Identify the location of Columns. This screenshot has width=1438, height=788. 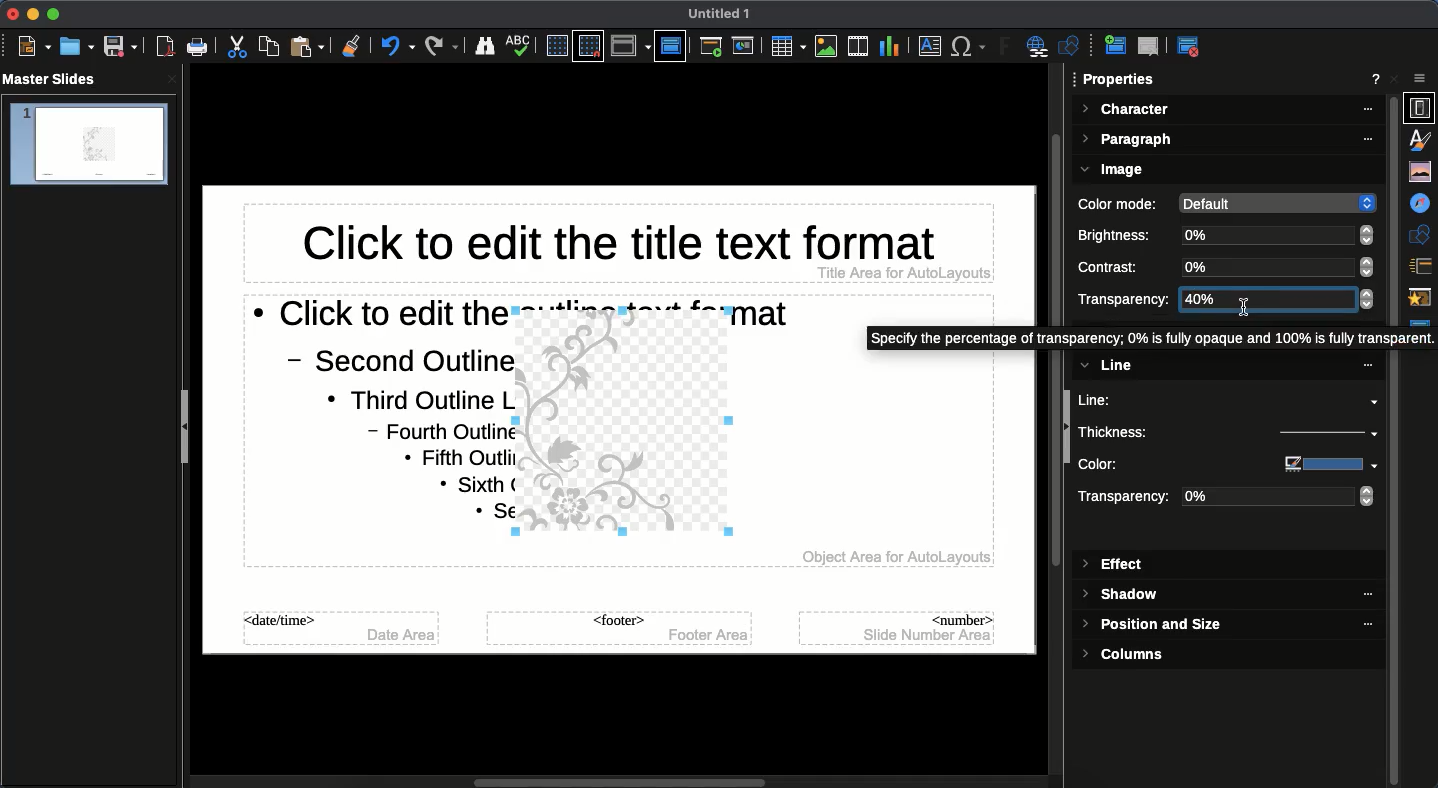
(1131, 654).